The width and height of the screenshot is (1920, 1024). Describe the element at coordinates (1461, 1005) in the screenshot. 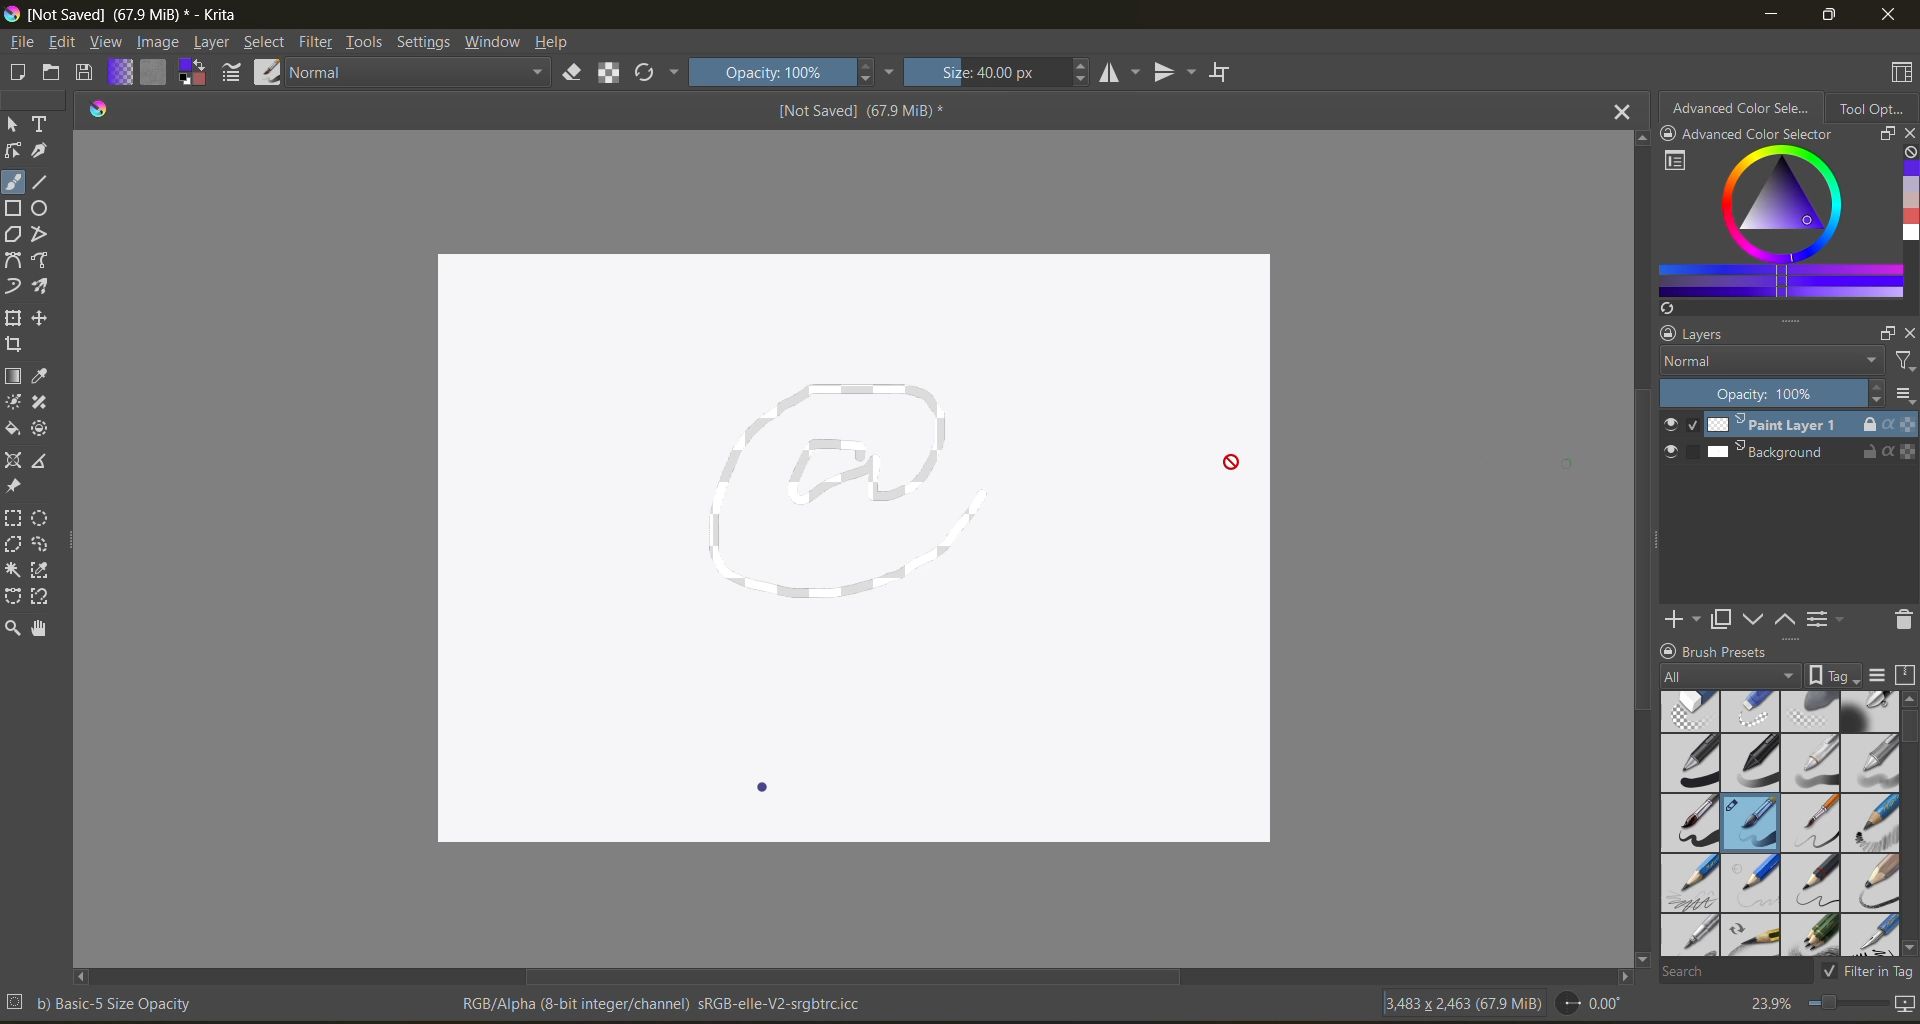

I see `image metadata` at that location.